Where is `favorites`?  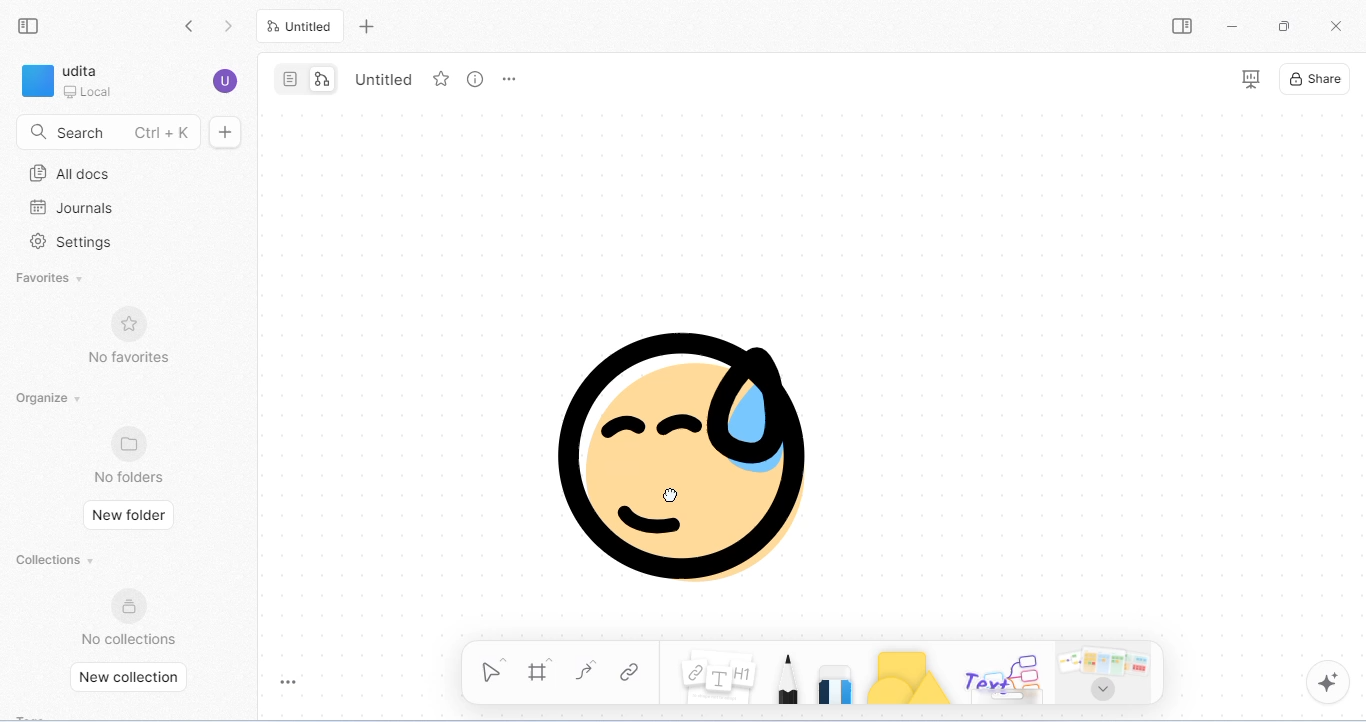
favorites is located at coordinates (51, 280).